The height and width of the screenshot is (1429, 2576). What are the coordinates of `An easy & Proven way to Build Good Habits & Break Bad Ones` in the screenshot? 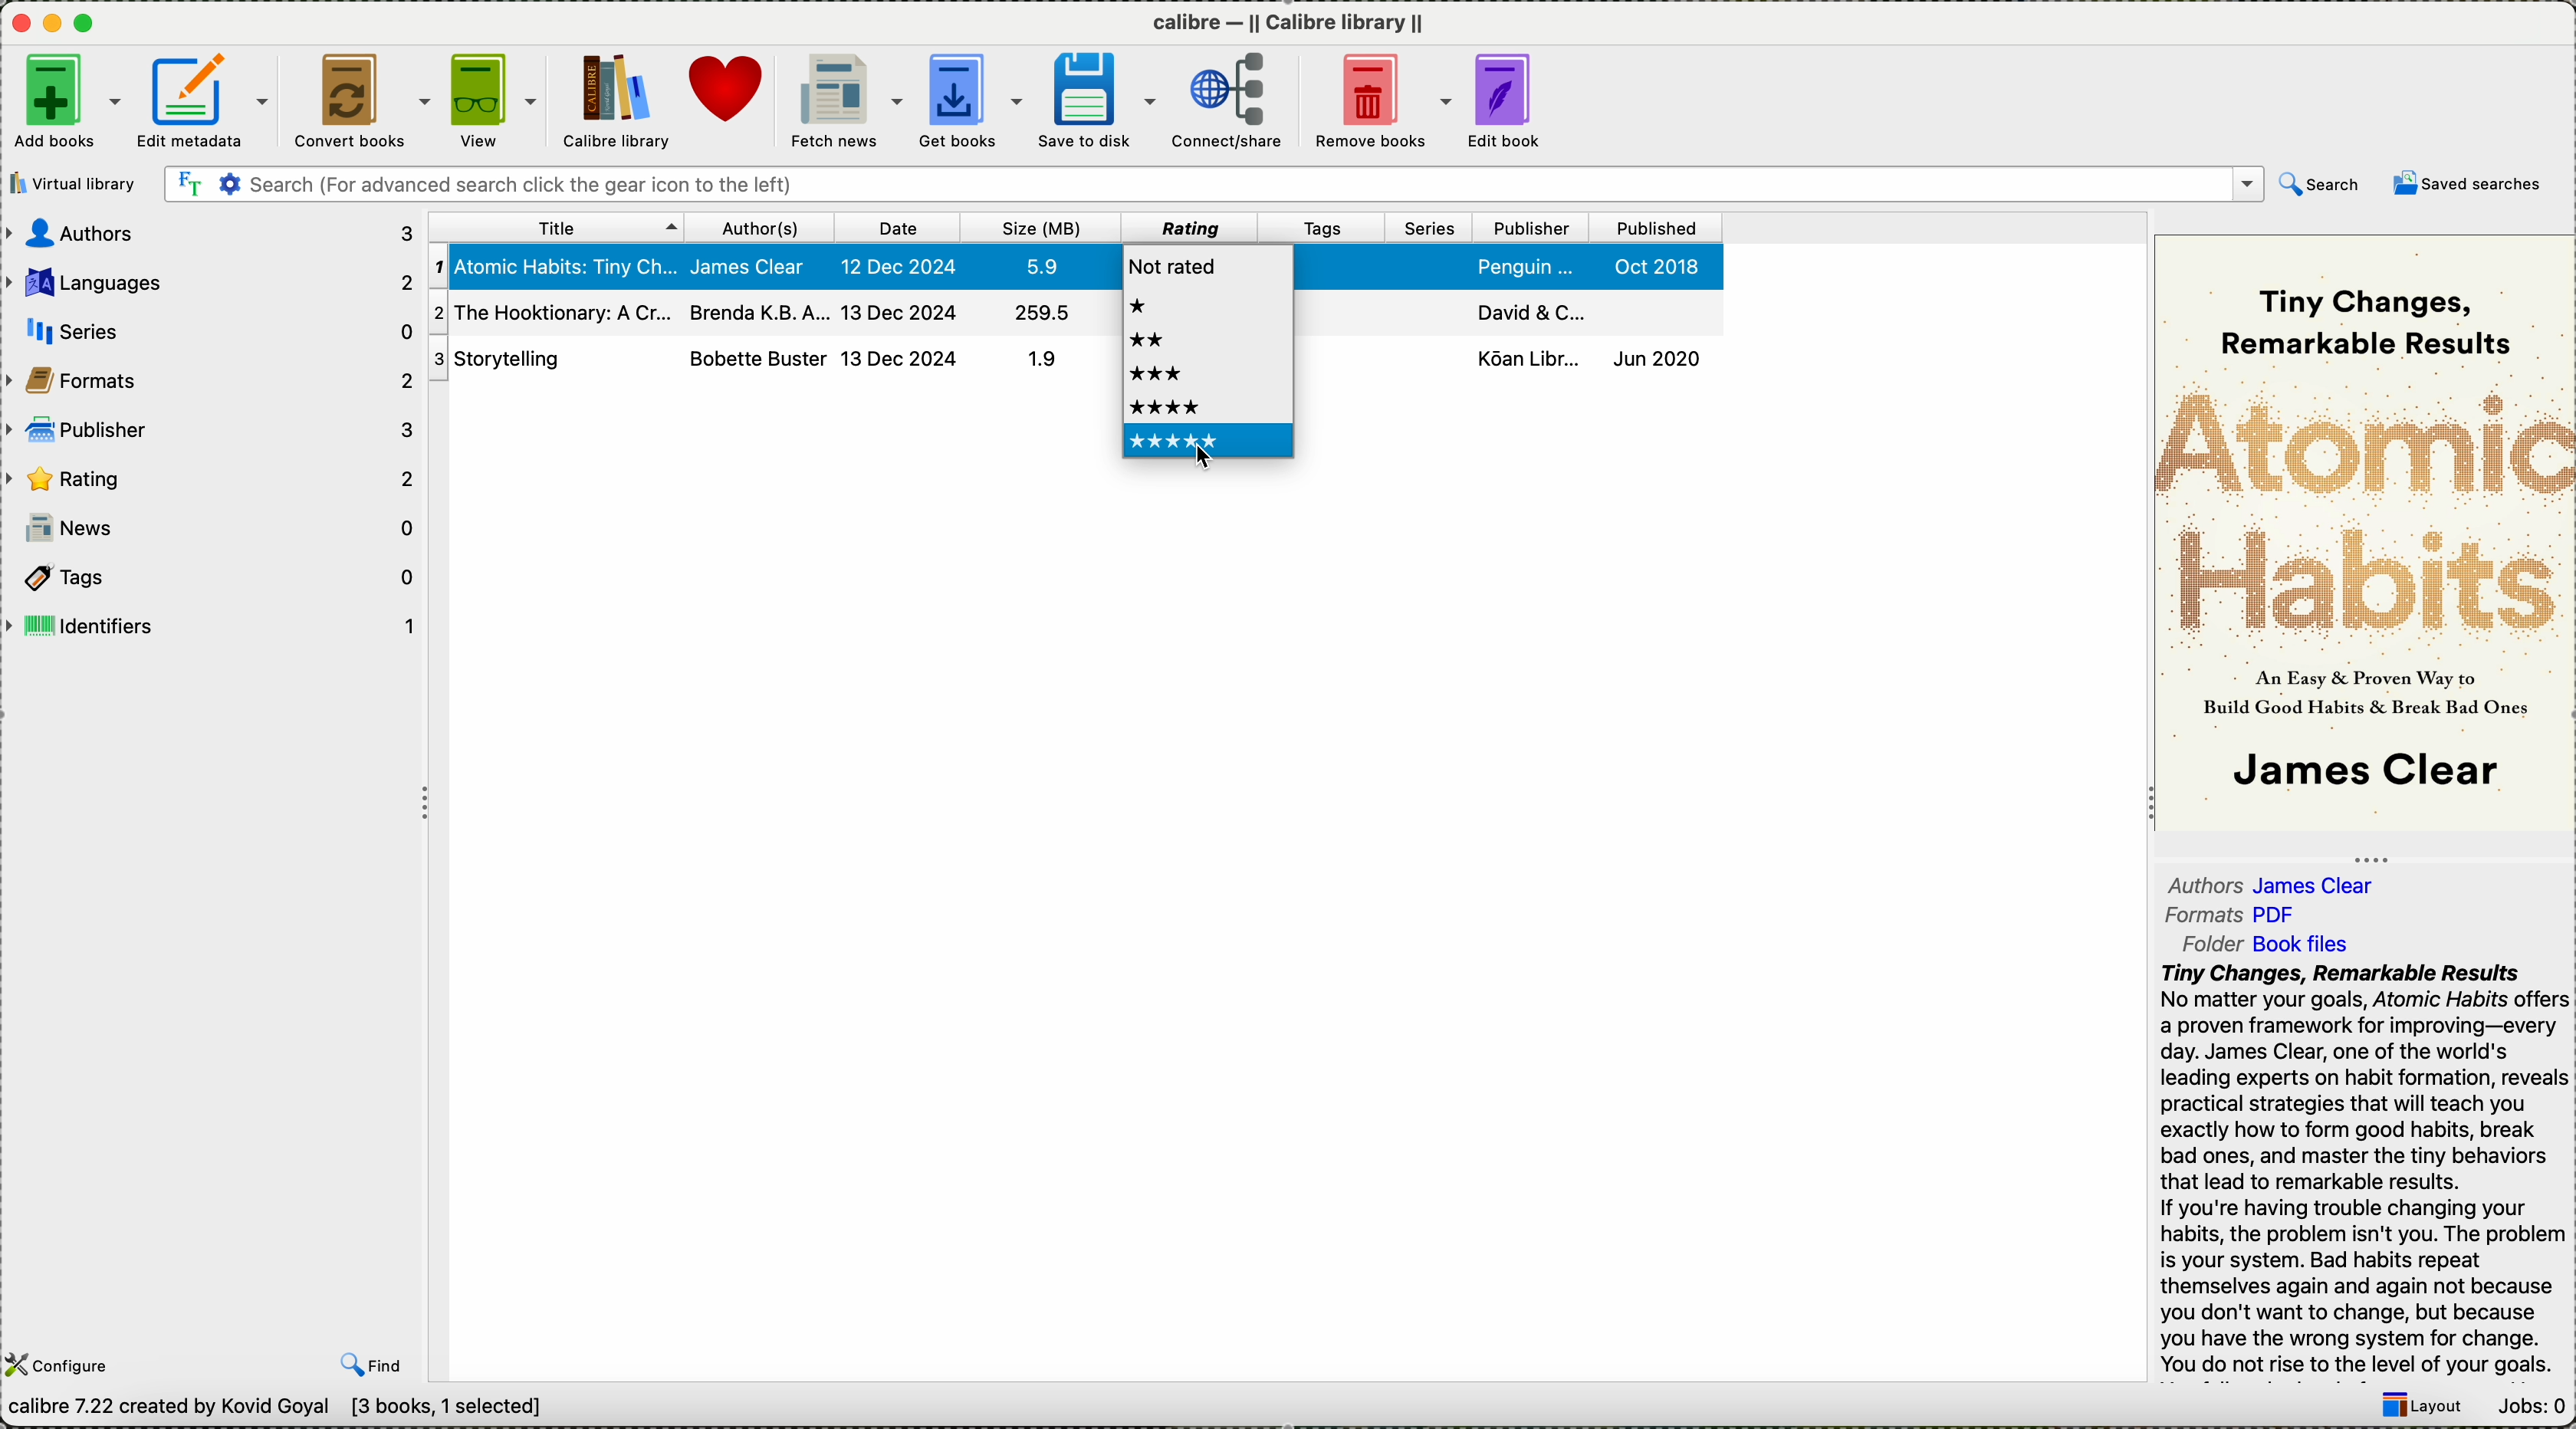 It's located at (2369, 690).